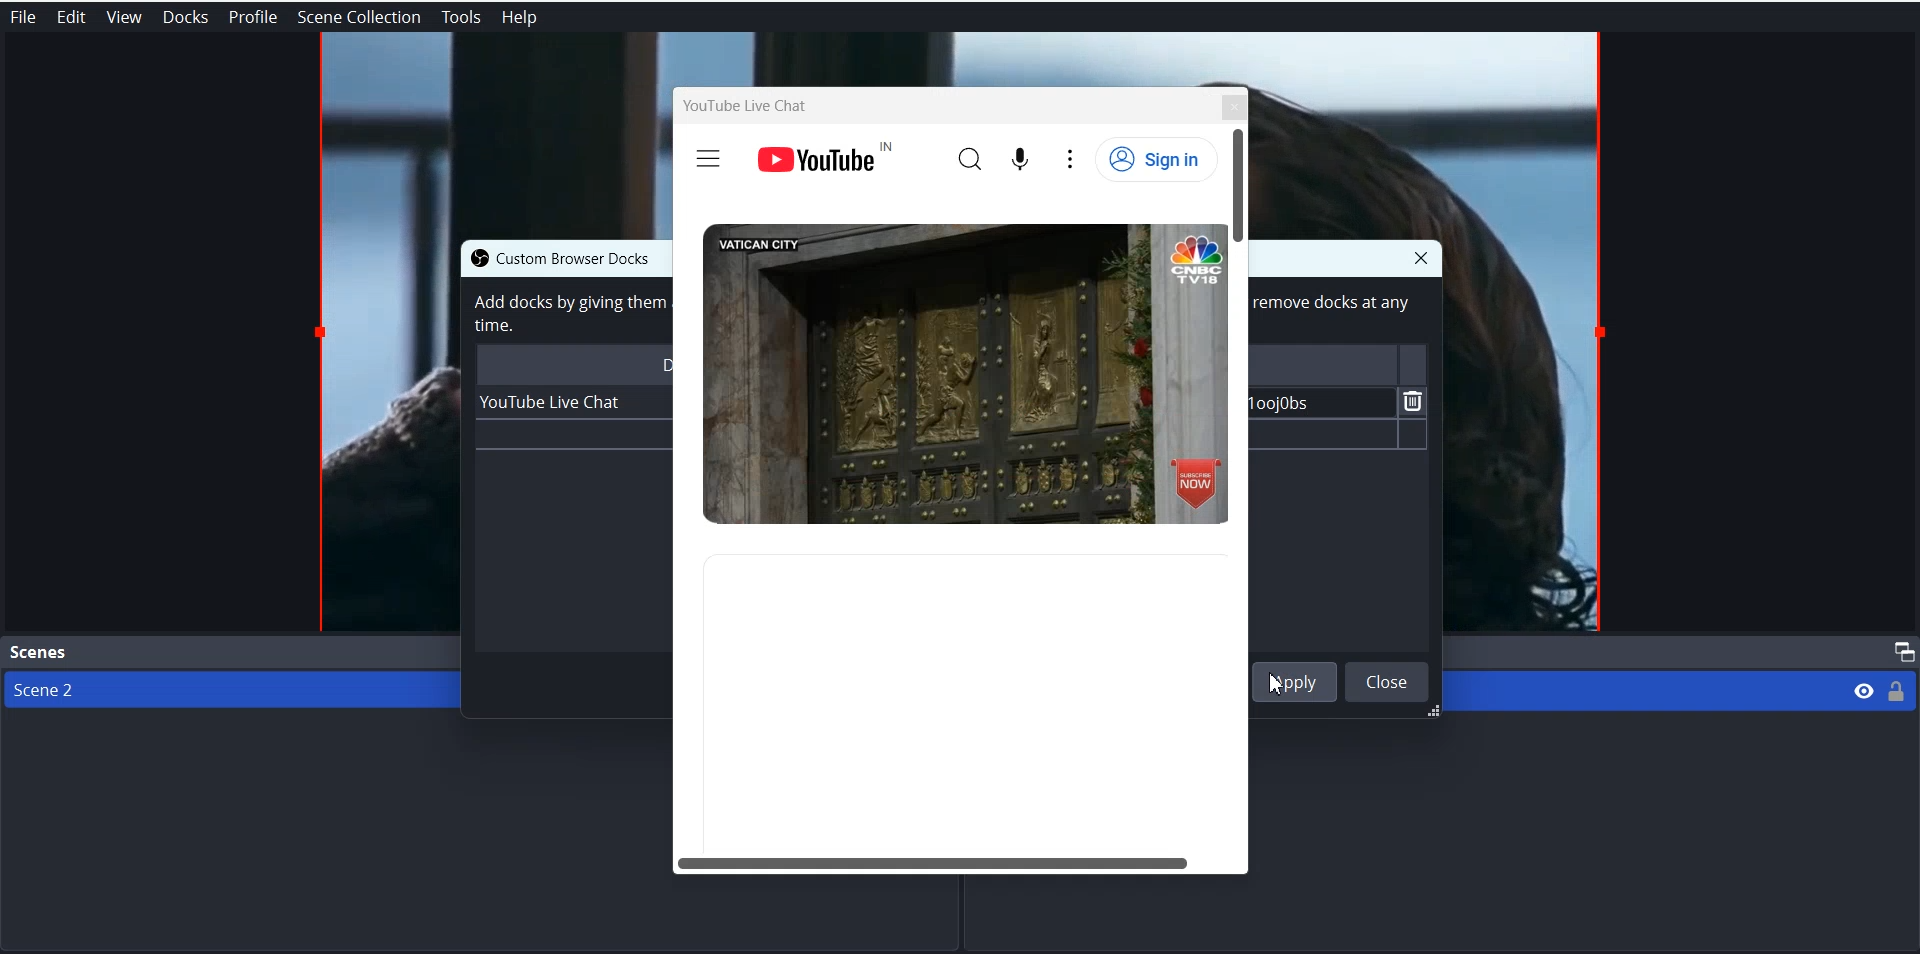  What do you see at coordinates (360, 17) in the screenshot?
I see `Scene Collection` at bounding box center [360, 17].